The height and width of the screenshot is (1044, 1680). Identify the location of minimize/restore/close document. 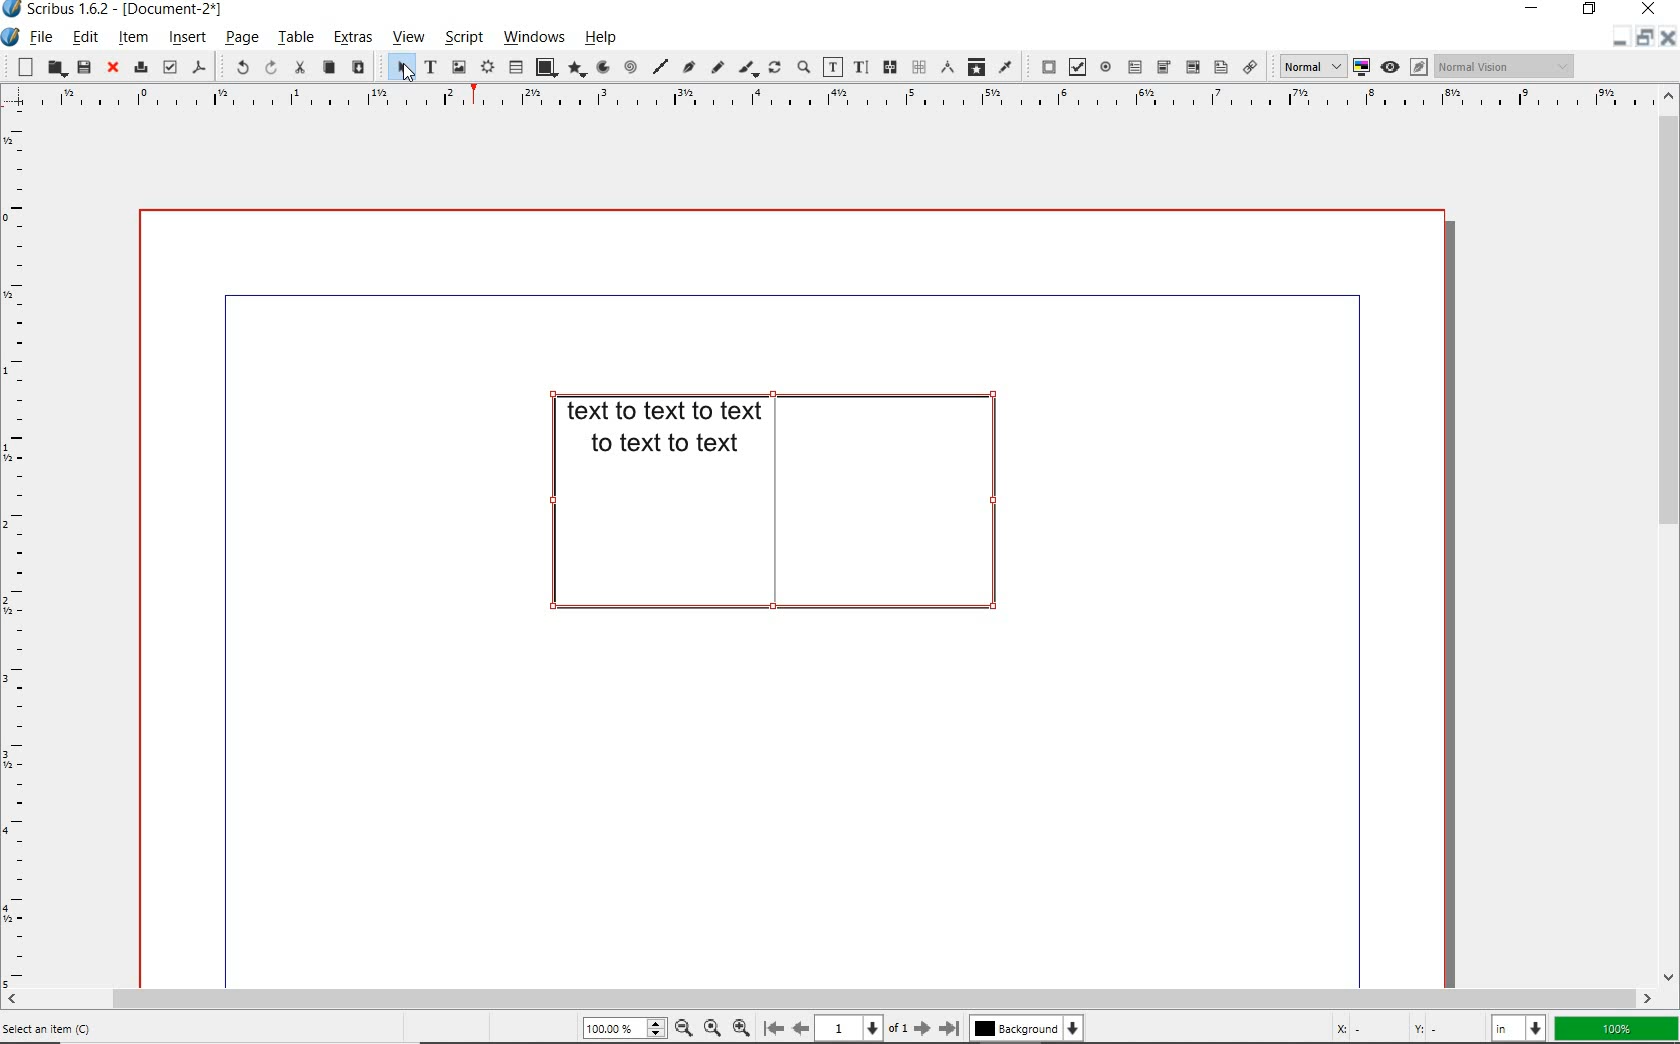
(1645, 37).